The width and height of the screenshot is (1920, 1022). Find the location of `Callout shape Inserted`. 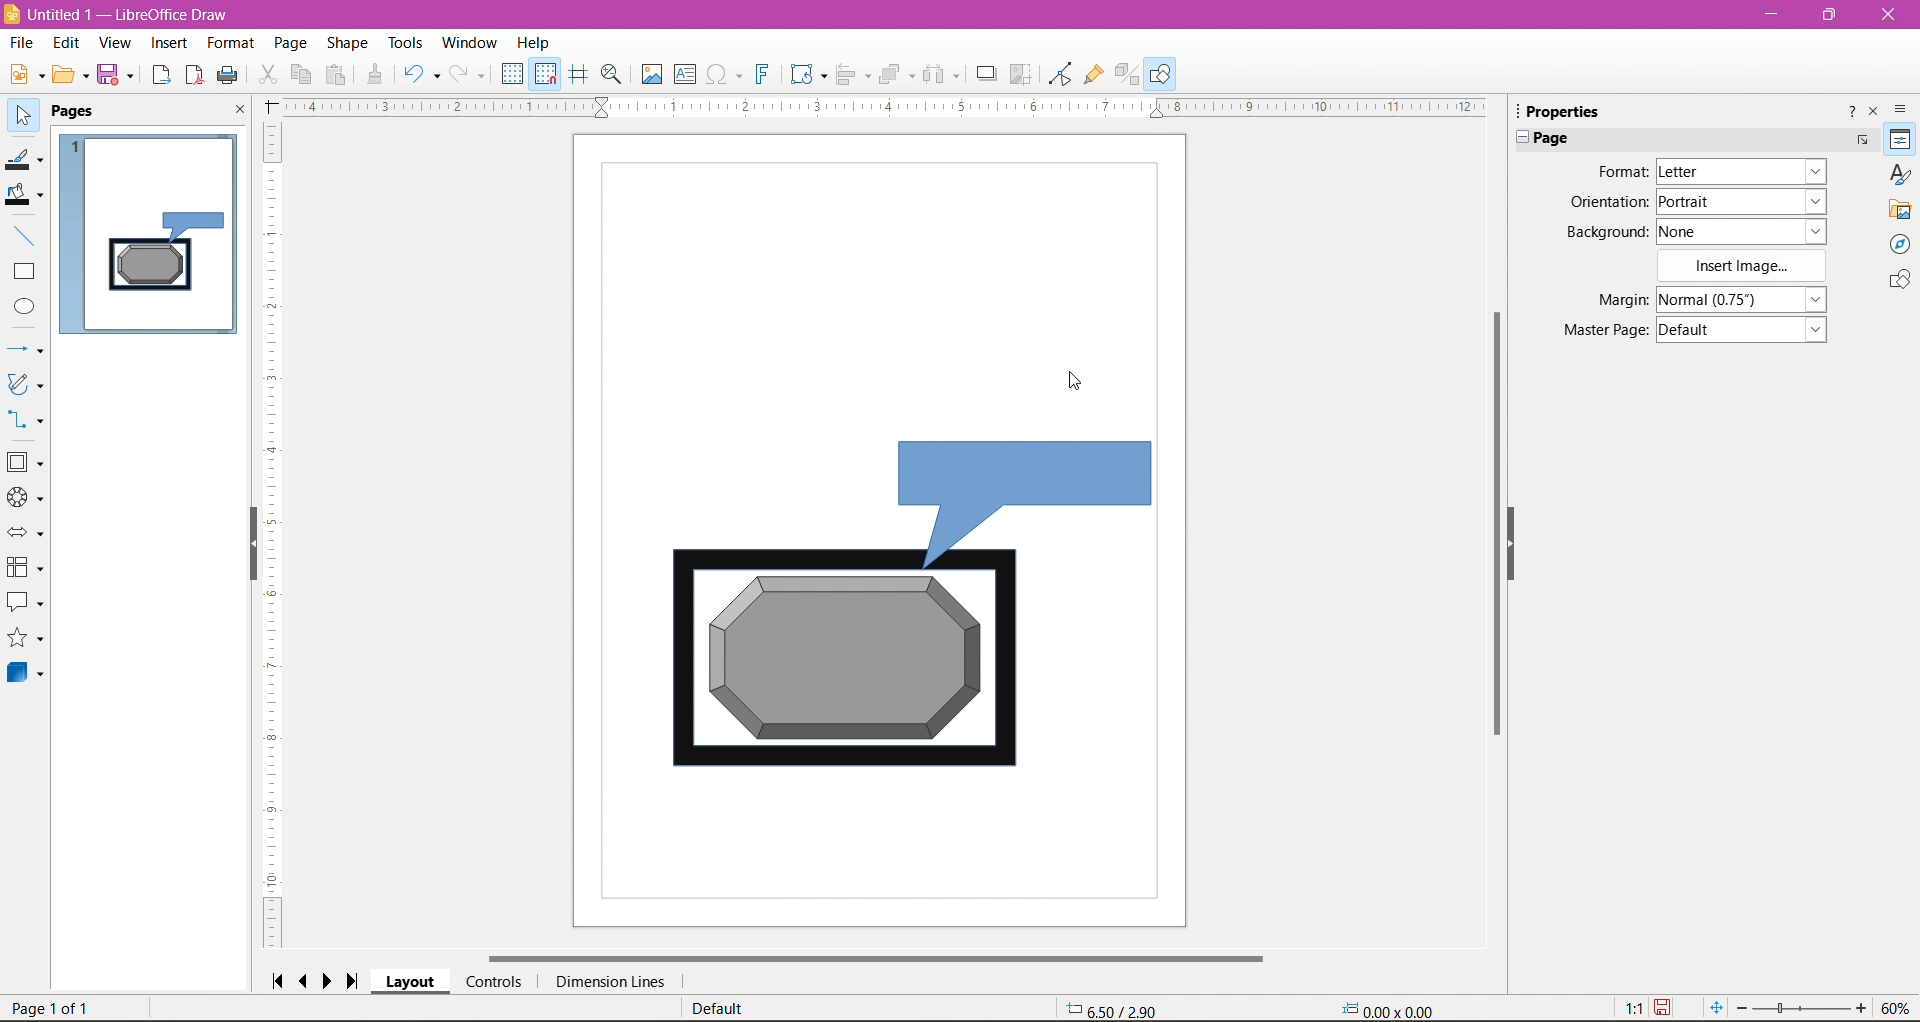

Callout shape Inserted is located at coordinates (1035, 500).